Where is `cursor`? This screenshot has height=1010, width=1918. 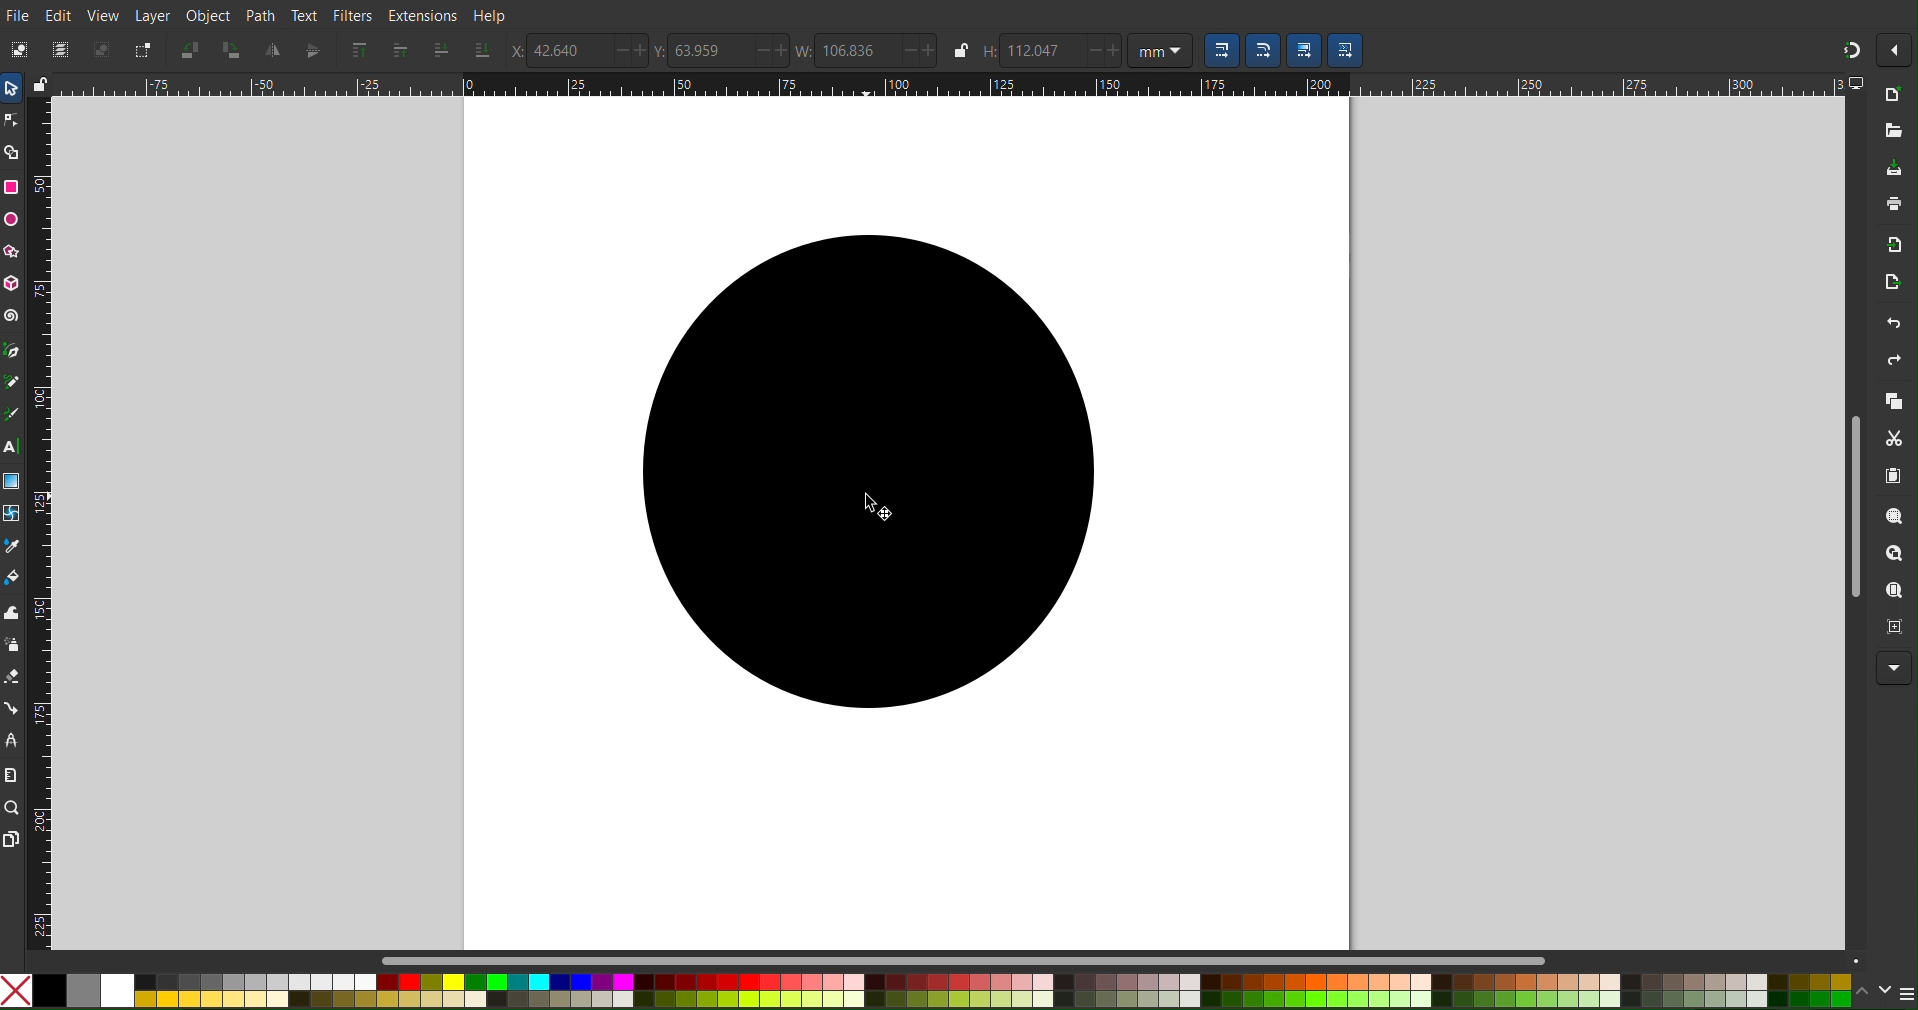
cursor is located at coordinates (881, 508).